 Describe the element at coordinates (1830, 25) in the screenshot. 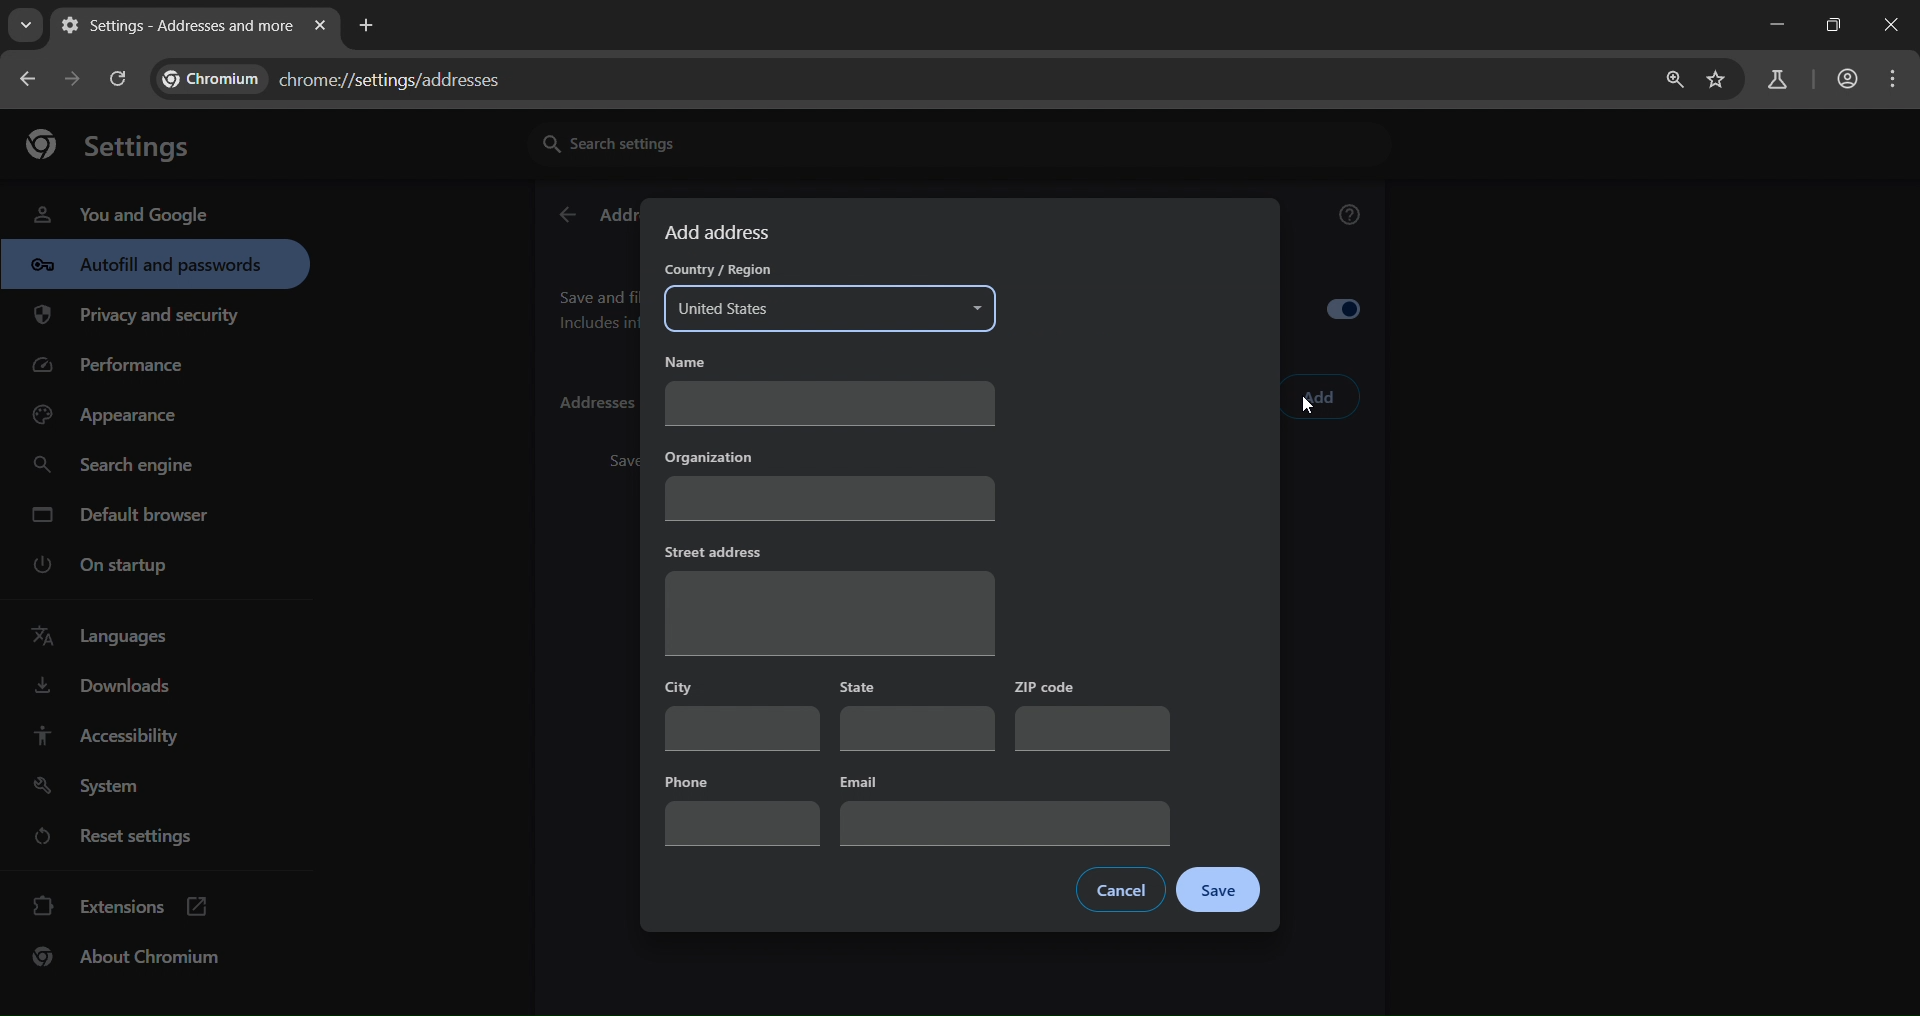

I see `restore down` at that location.